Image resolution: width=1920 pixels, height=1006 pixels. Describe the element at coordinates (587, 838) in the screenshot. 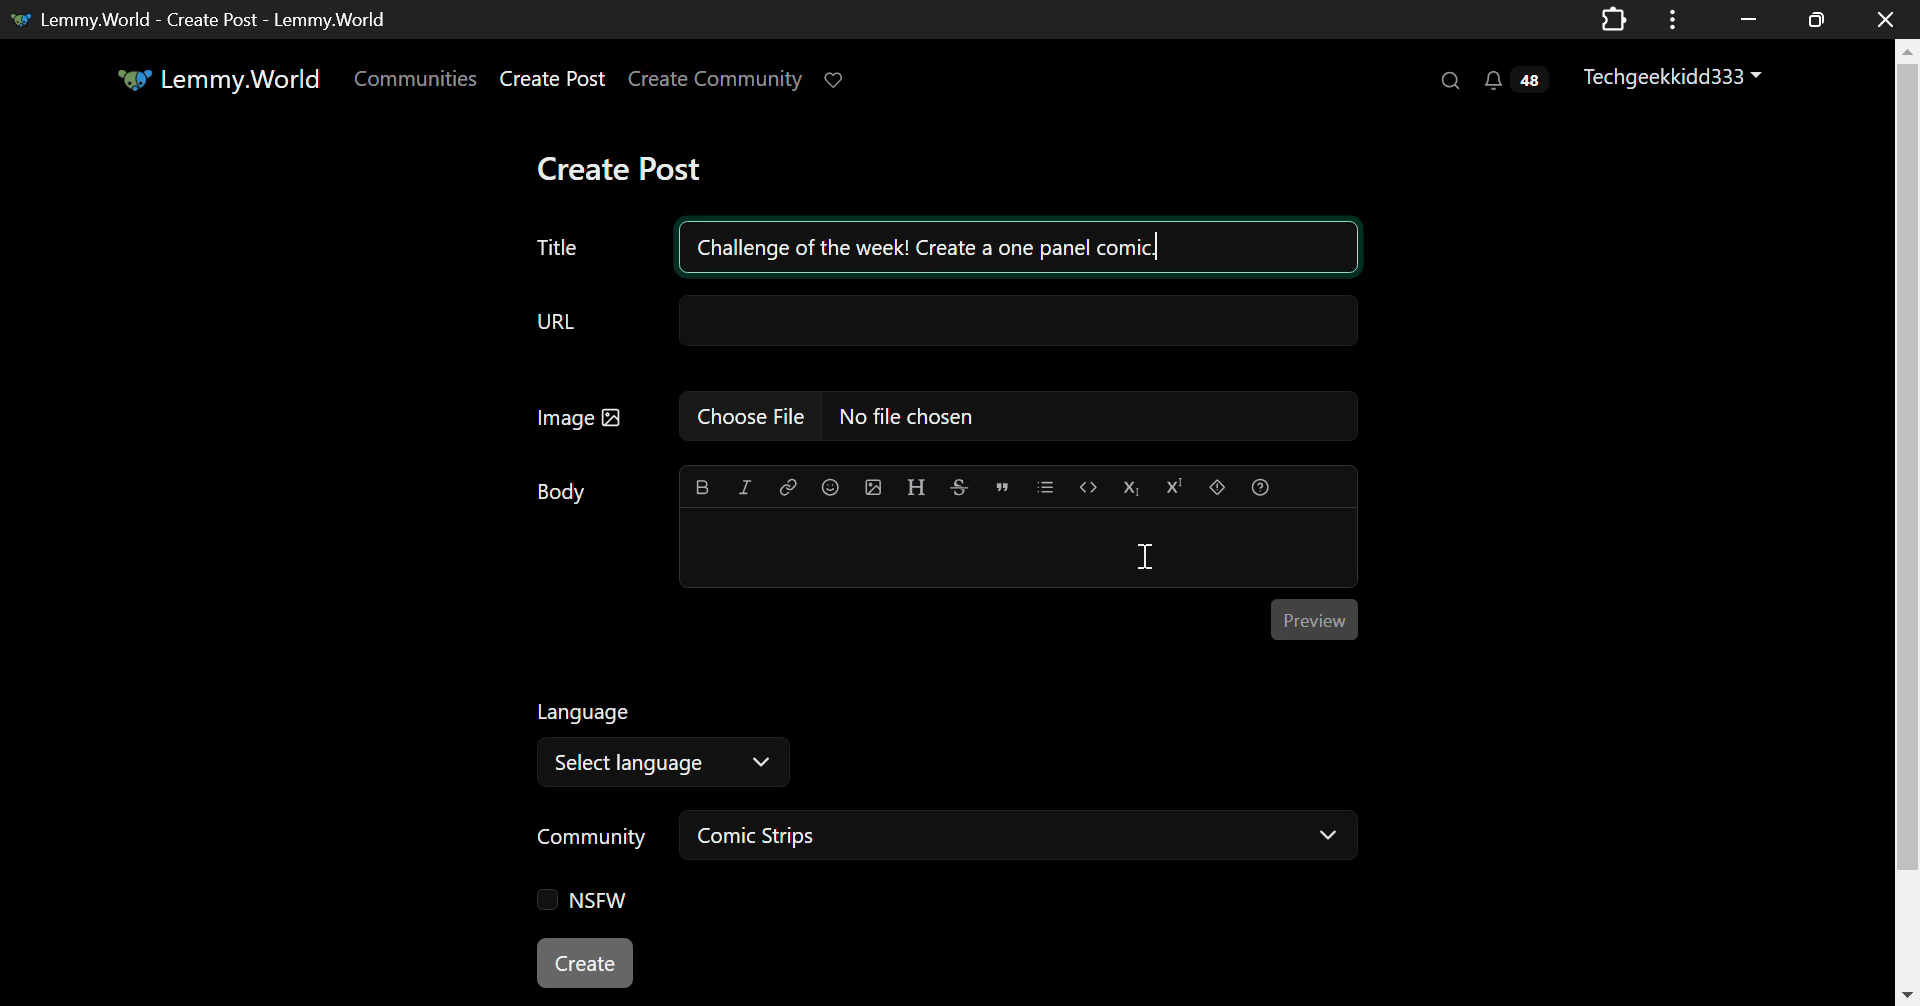

I see `Community` at that location.